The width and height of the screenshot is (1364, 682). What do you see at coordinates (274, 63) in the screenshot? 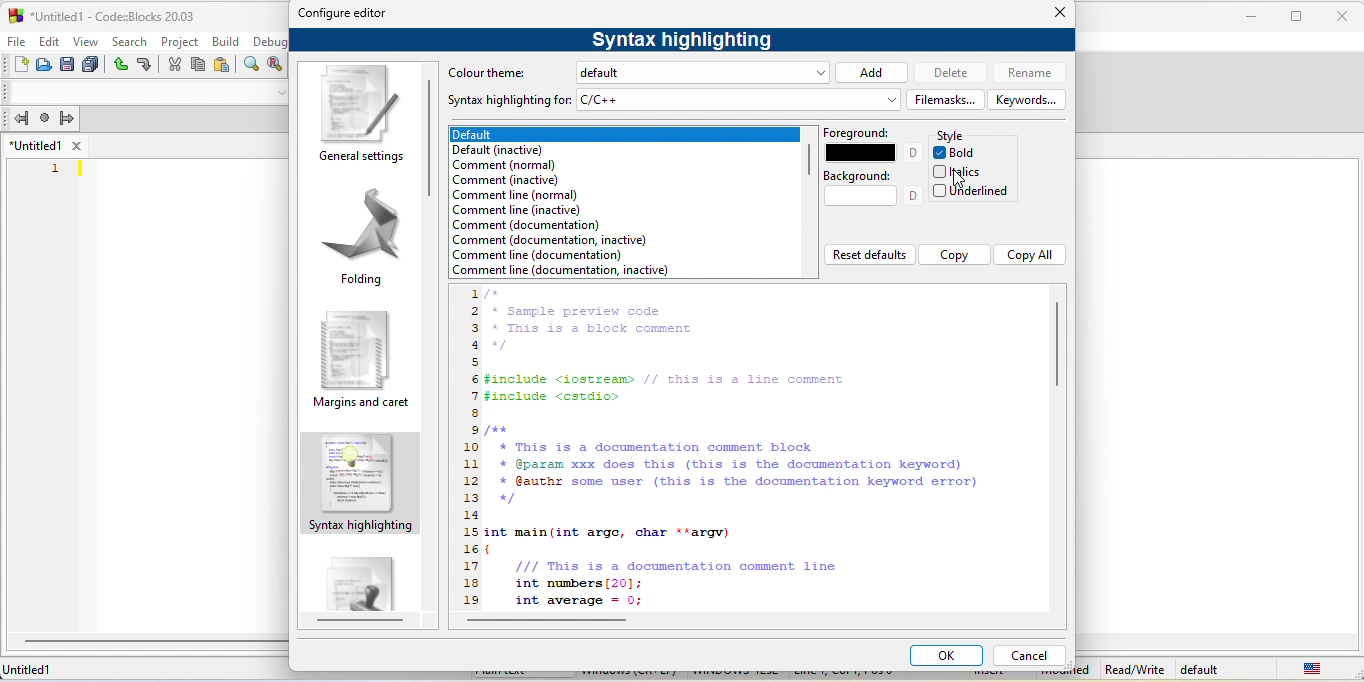
I see `replace` at bounding box center [274, 63].